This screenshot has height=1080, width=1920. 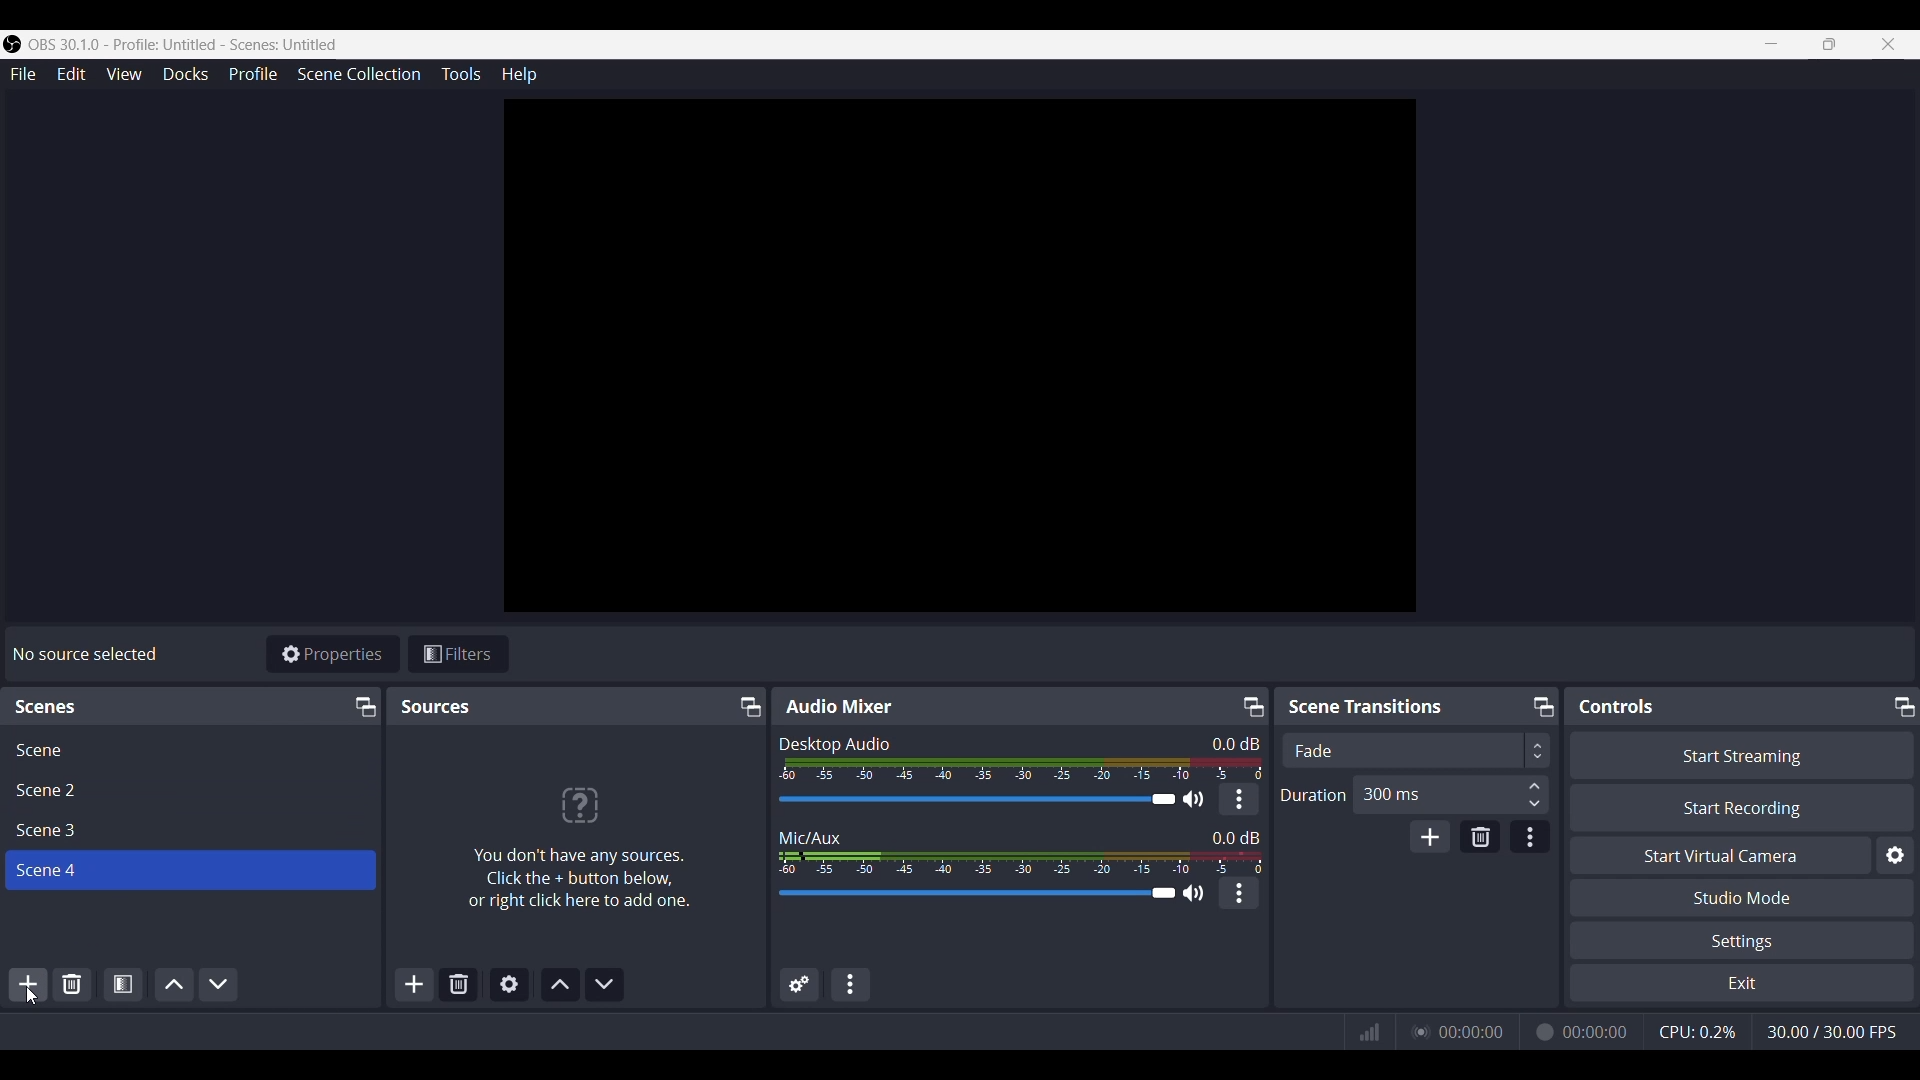 What do you see at coordinates (462, 74) in the screenshot?
I see `Tools` at bounding box center [462, 74].